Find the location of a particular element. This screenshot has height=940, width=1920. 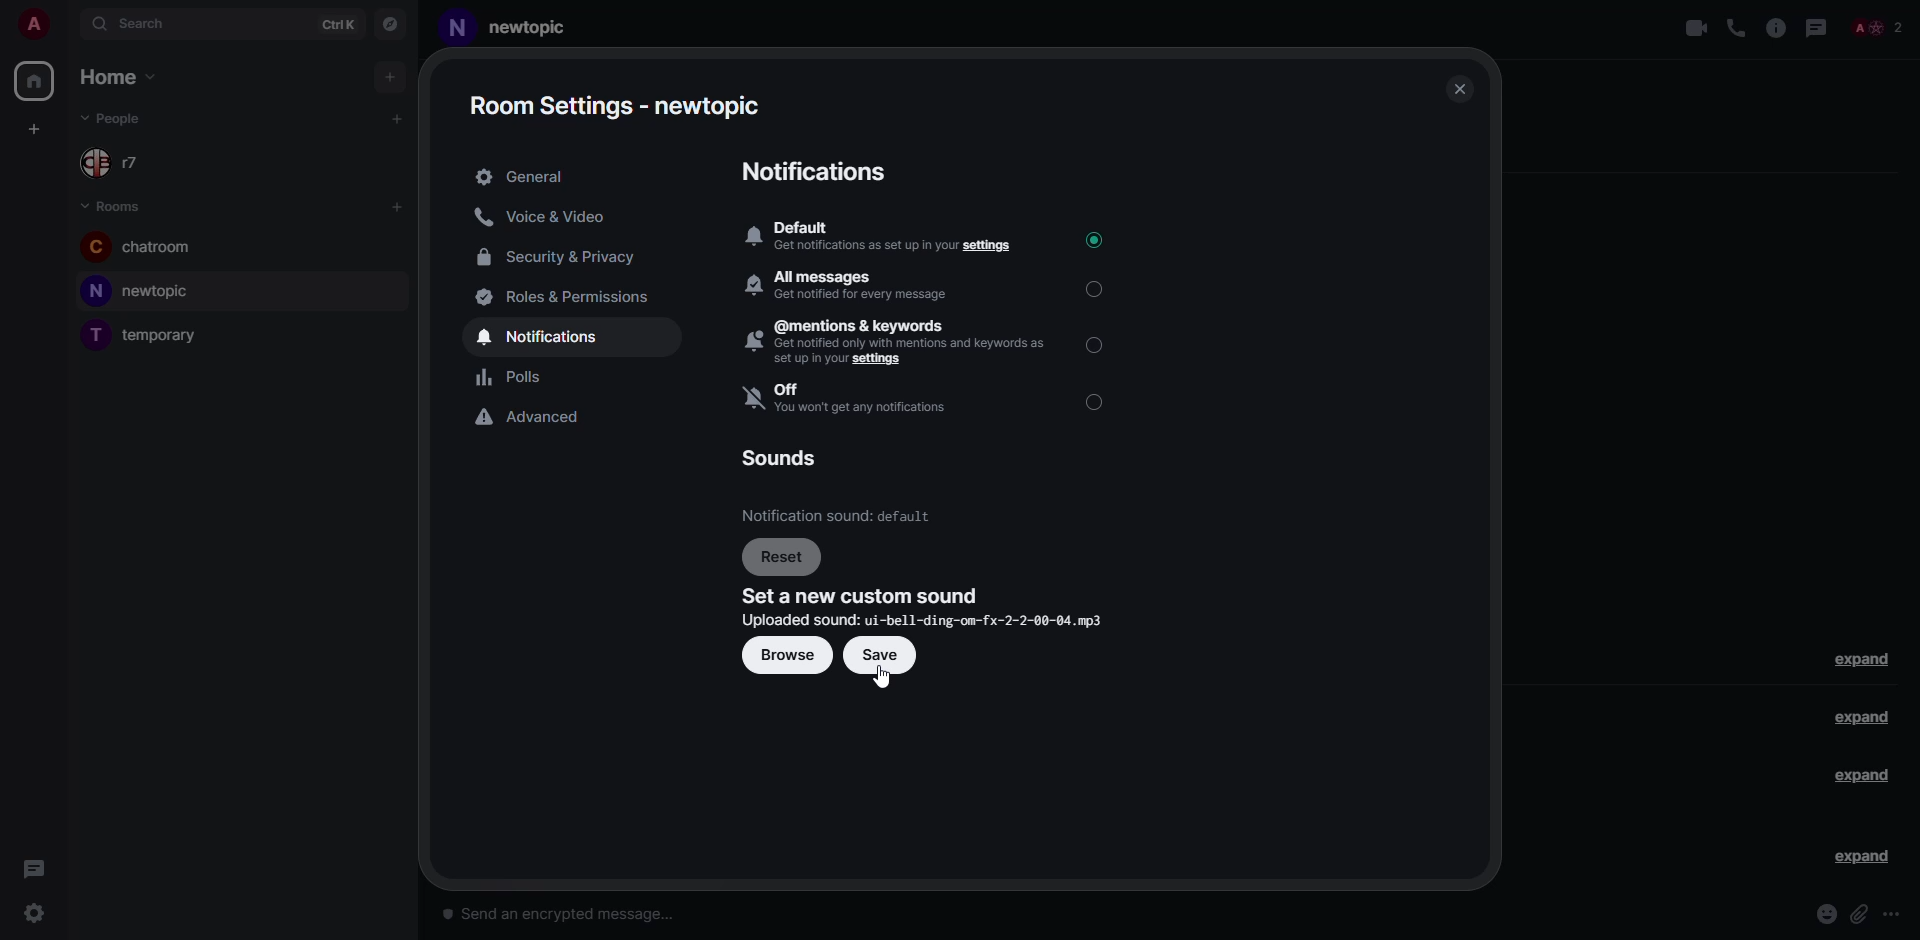

sound is located at coordinates (840, 515).